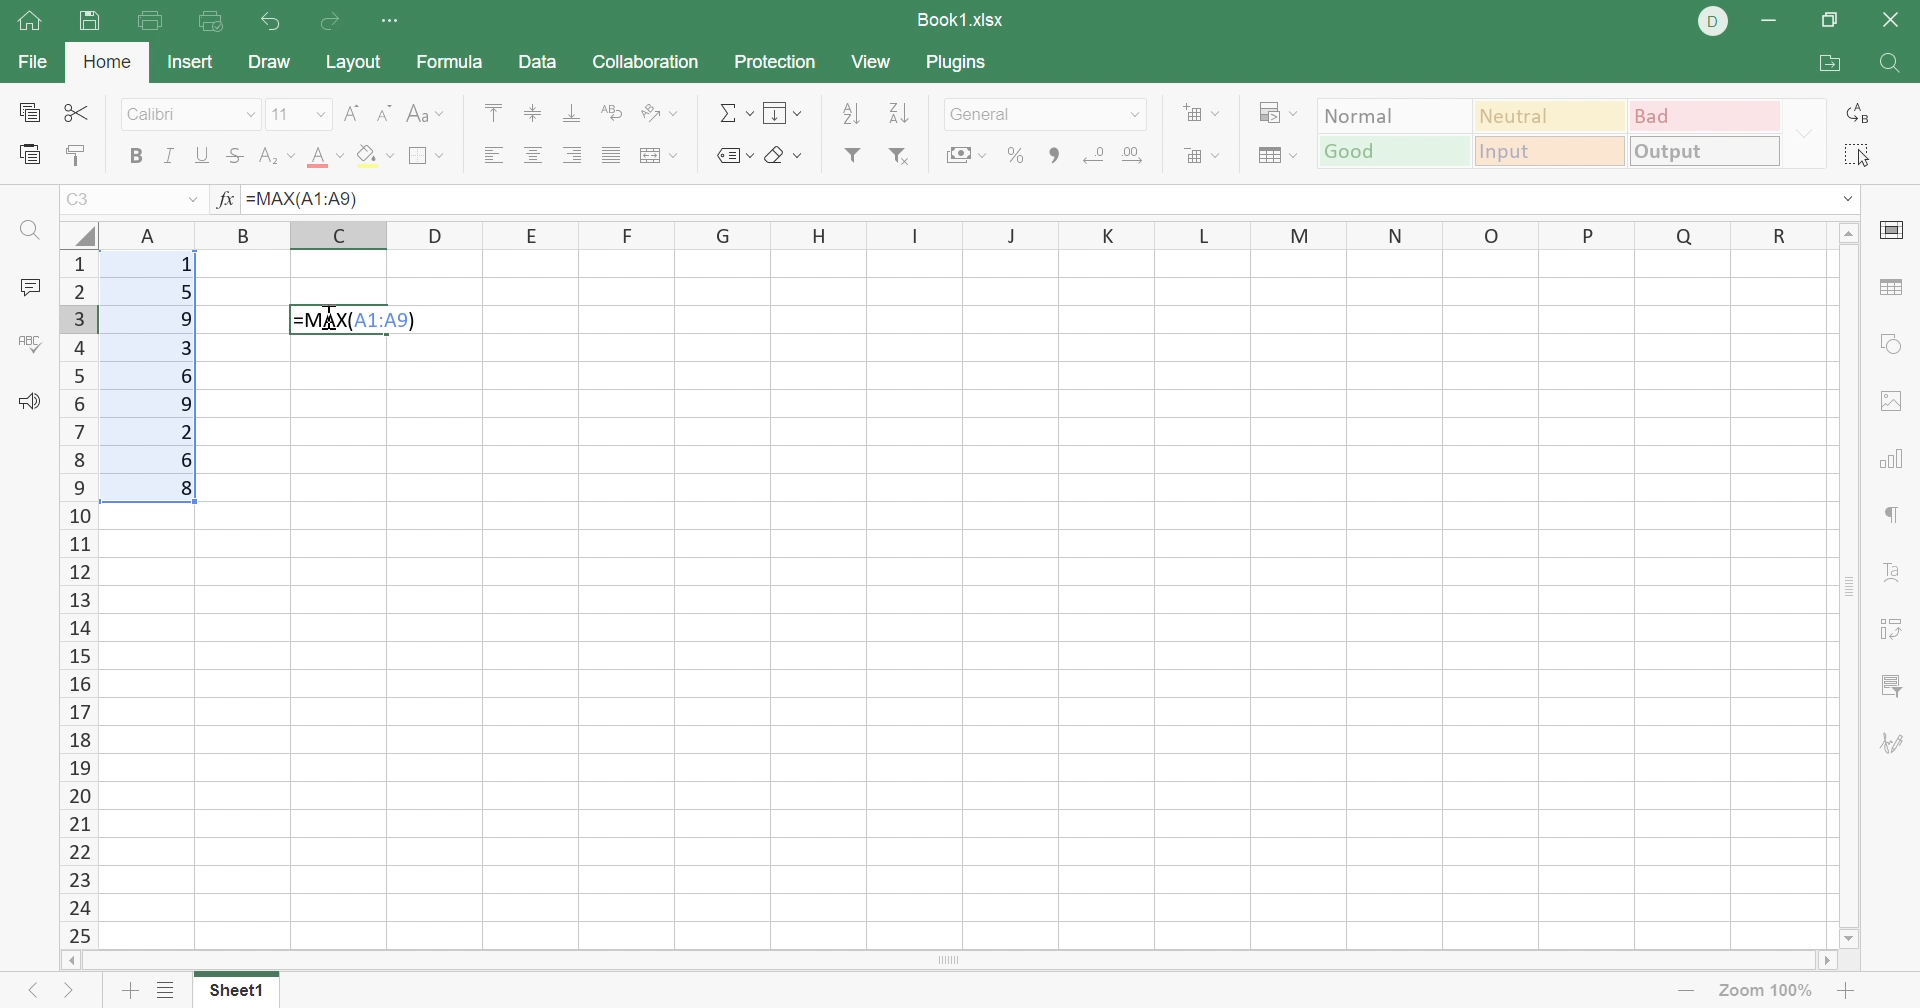 The height and width of the screenshot is (1008, 1920). What do you see at coordinates (184, 296) in the screenshot?
I see `5` at bounding box center [184, 296].